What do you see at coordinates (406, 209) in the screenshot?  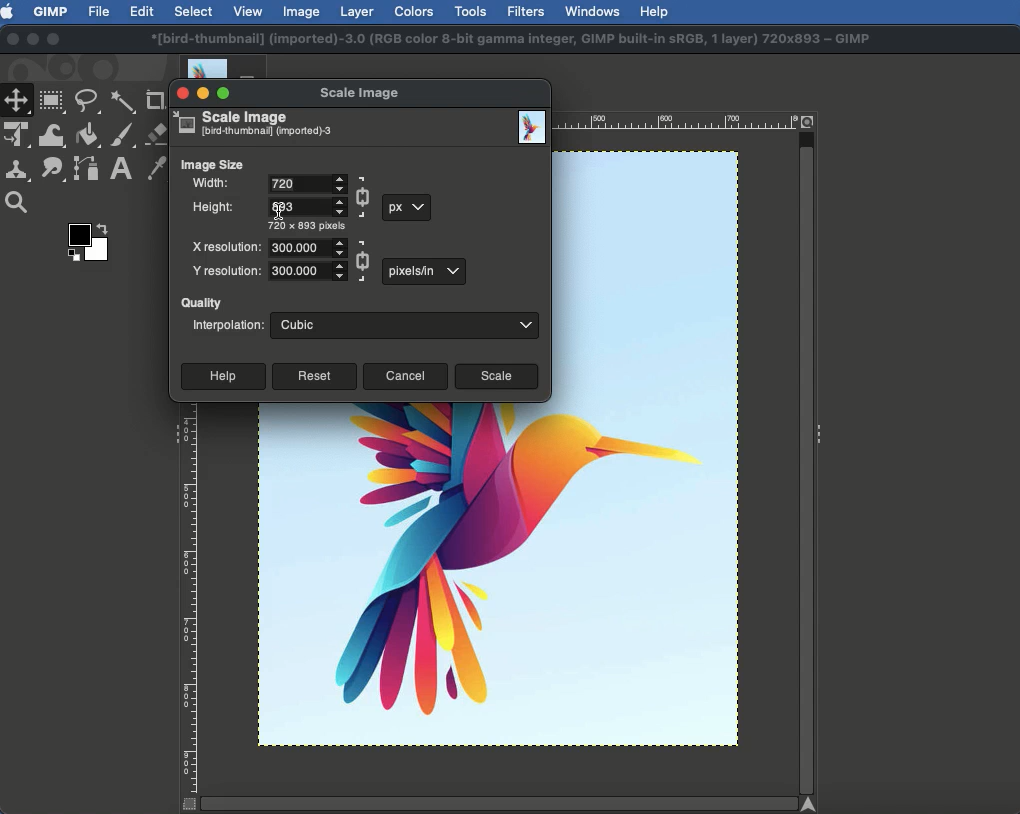 I see `px` at bounding box center [406, 209].